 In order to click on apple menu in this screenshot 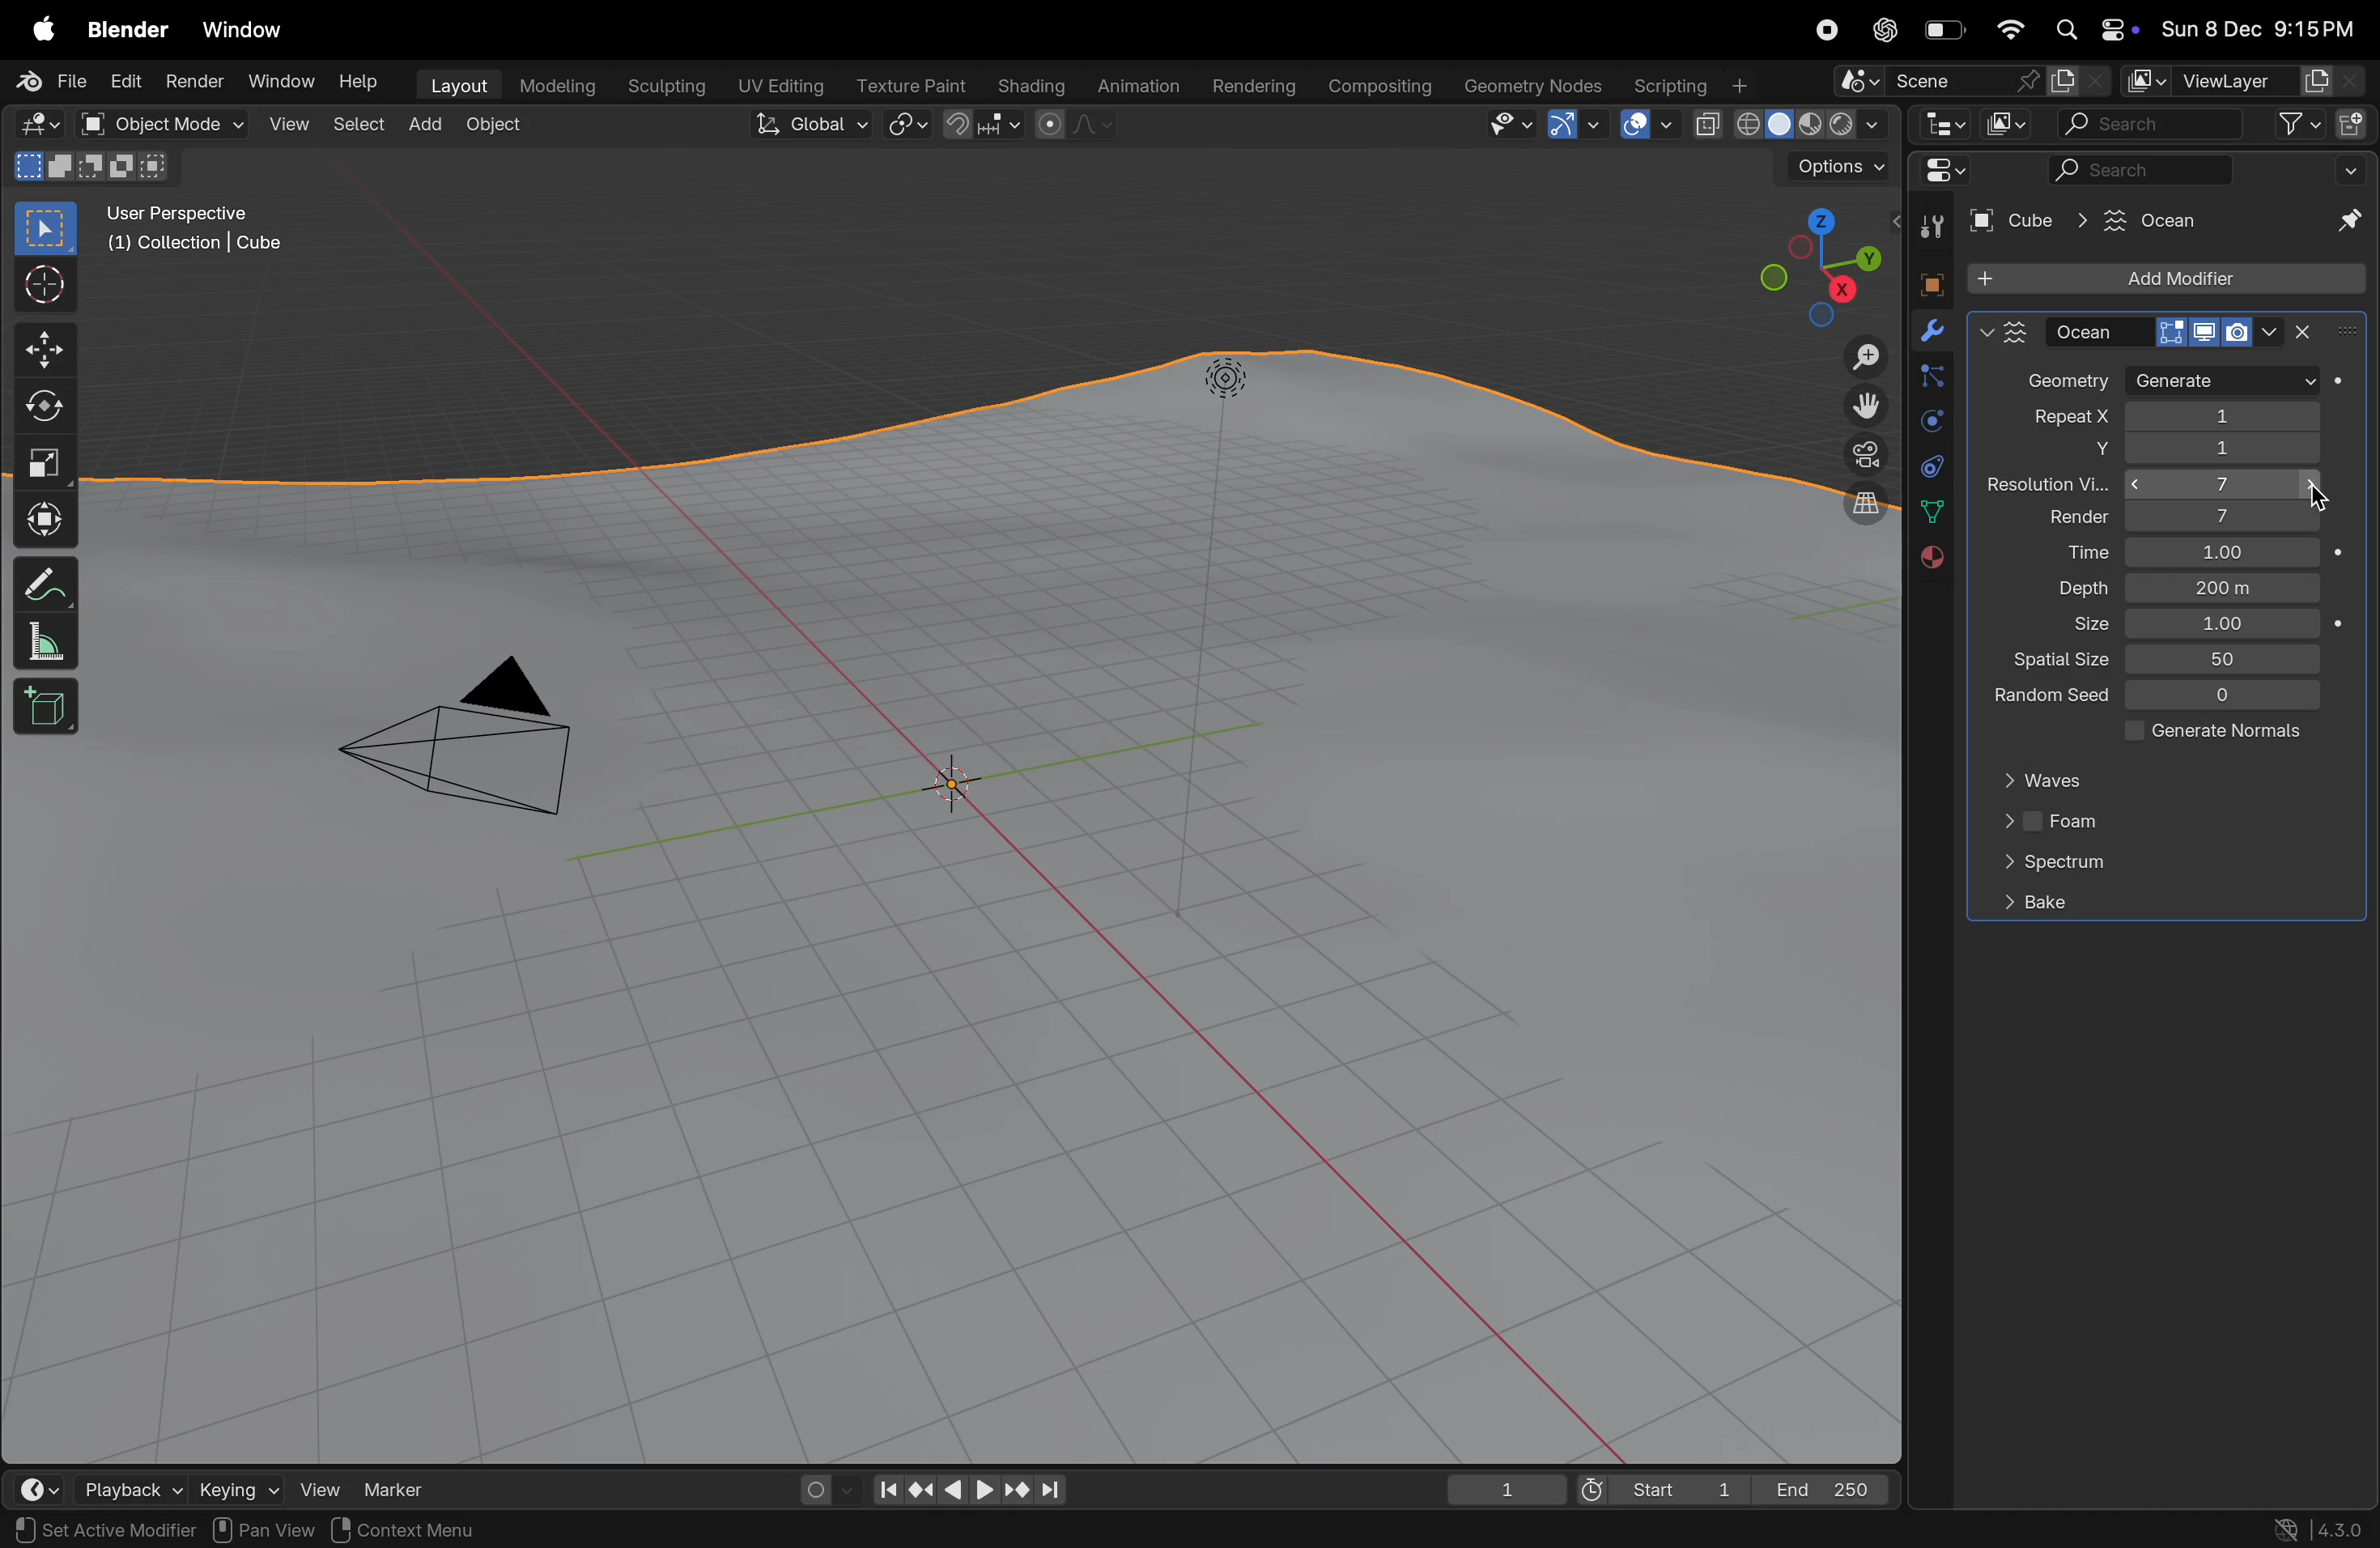, I will do `click(45, 31)`.